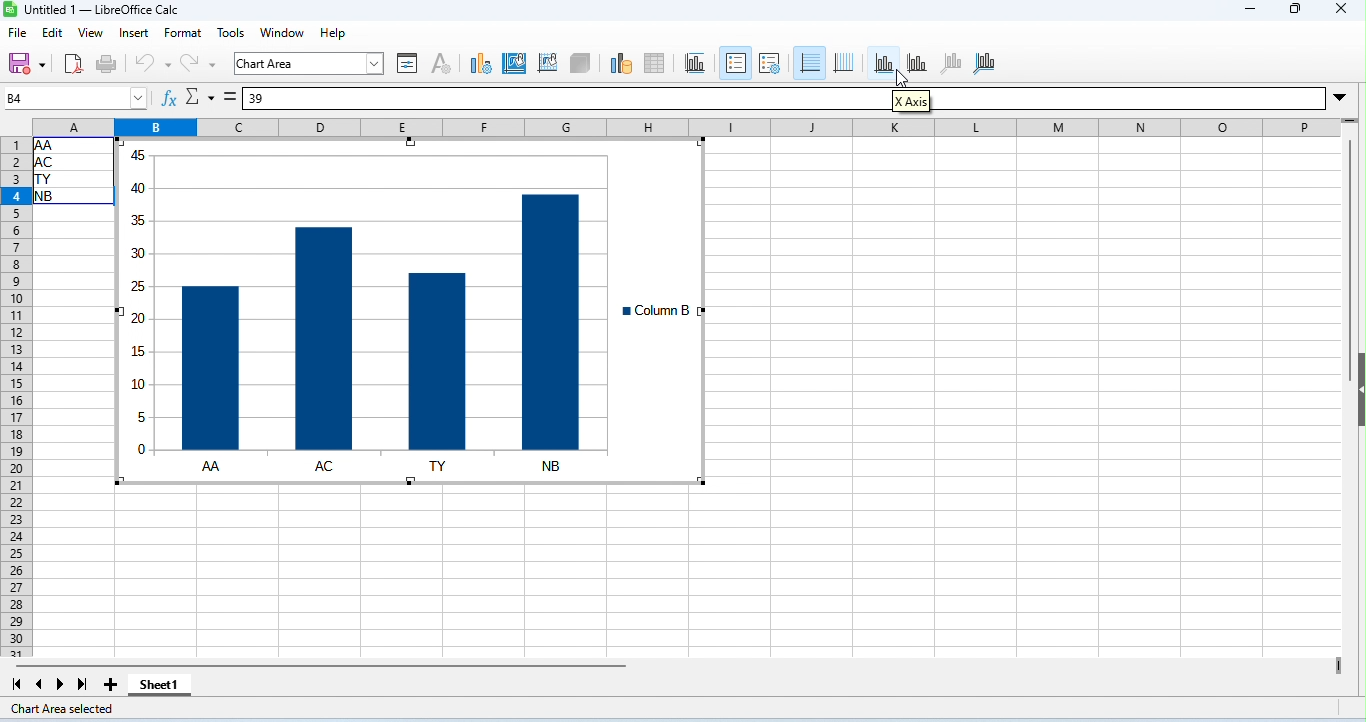 This screenshot has width=1366, height=722. Describe the element at coordinates (92, 11) in the screenshot. I see `untitled 1- libreoffice calc` at that location.